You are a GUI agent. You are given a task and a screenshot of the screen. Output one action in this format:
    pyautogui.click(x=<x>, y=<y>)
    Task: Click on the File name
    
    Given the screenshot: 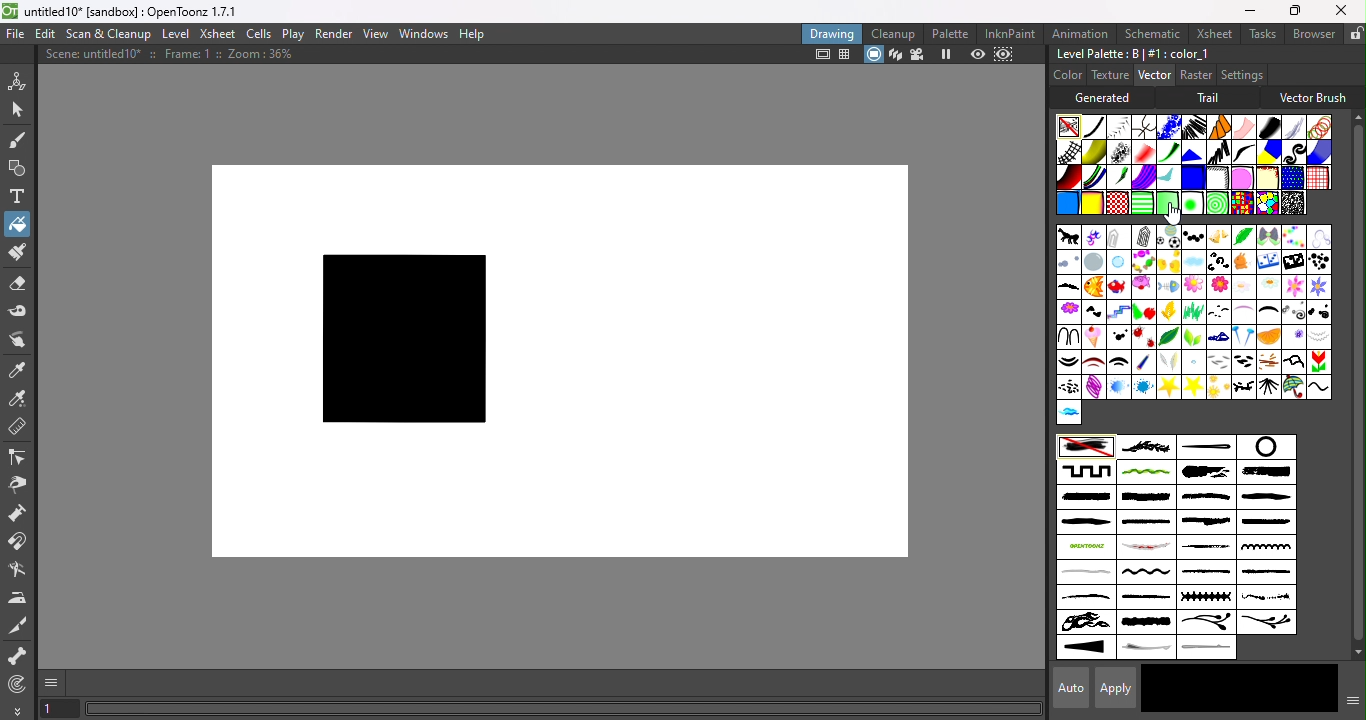 What is the action you would take?
    pyautogui.click(x=139, y=12)
    